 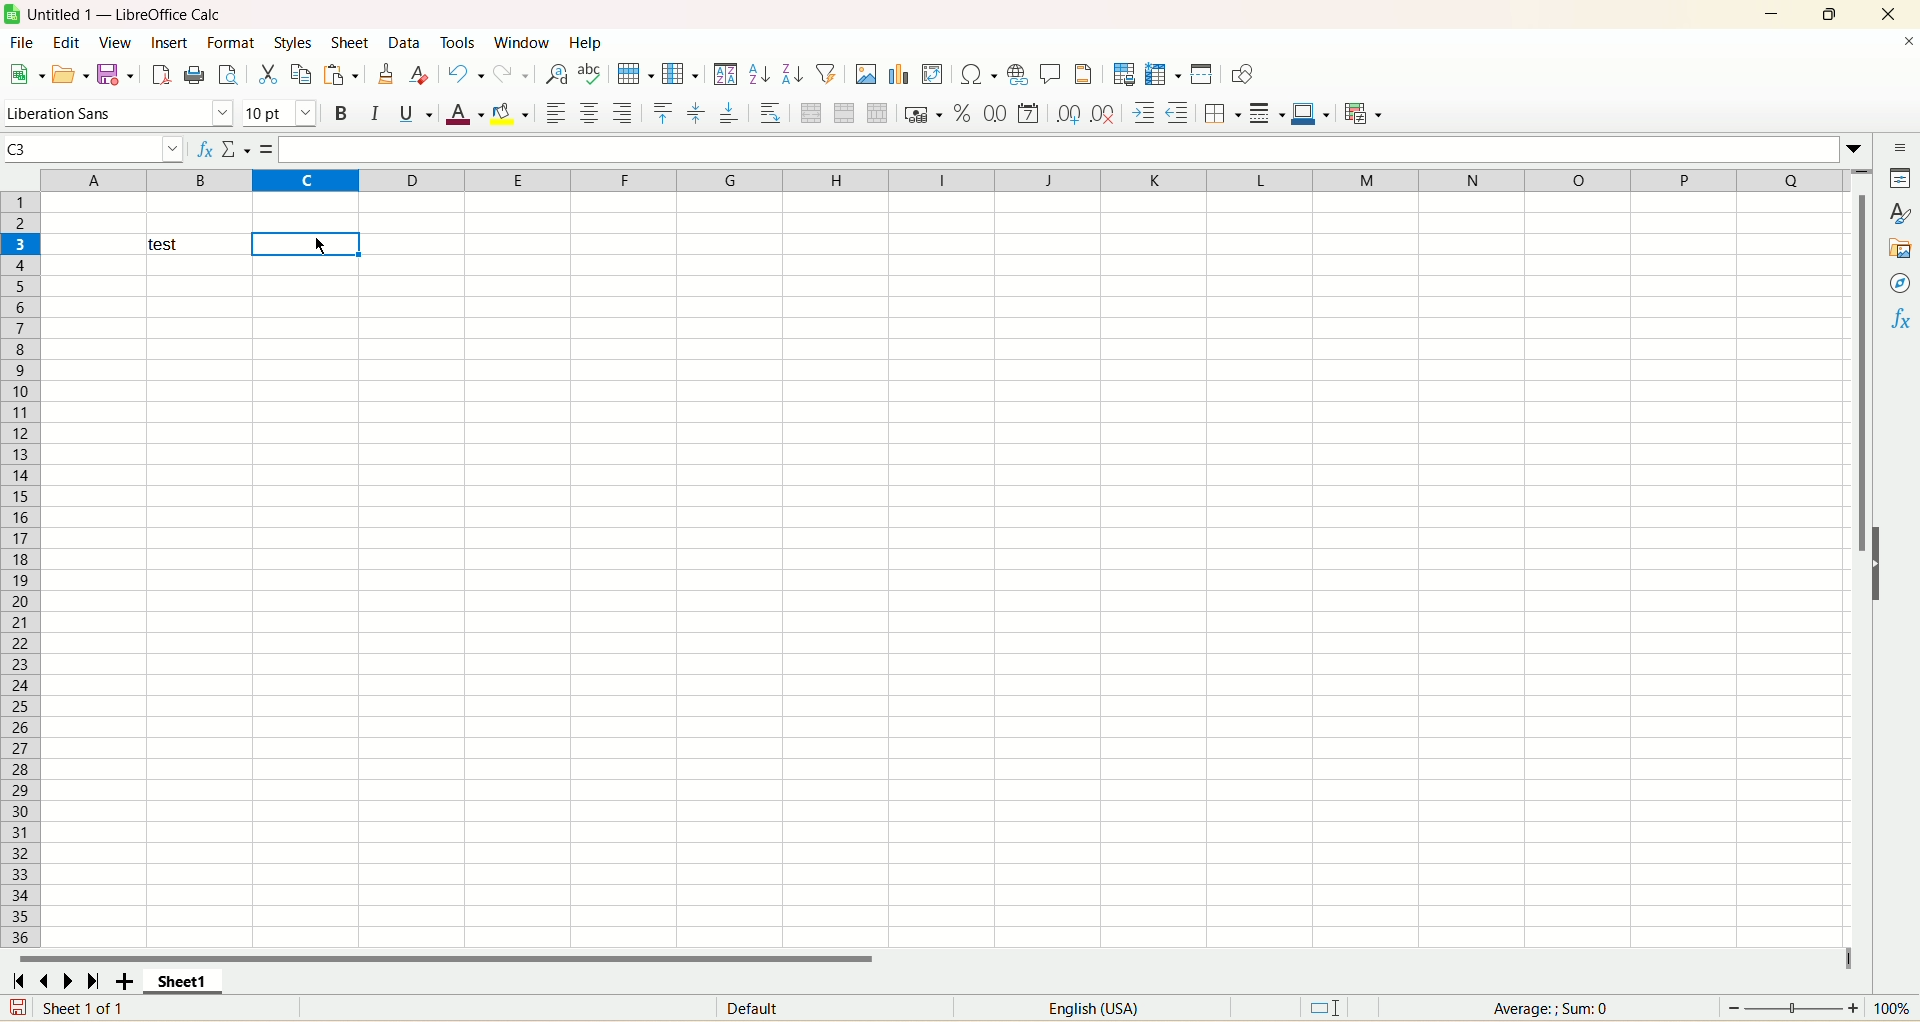 I want to click on paste, so click(x=341, y=74).